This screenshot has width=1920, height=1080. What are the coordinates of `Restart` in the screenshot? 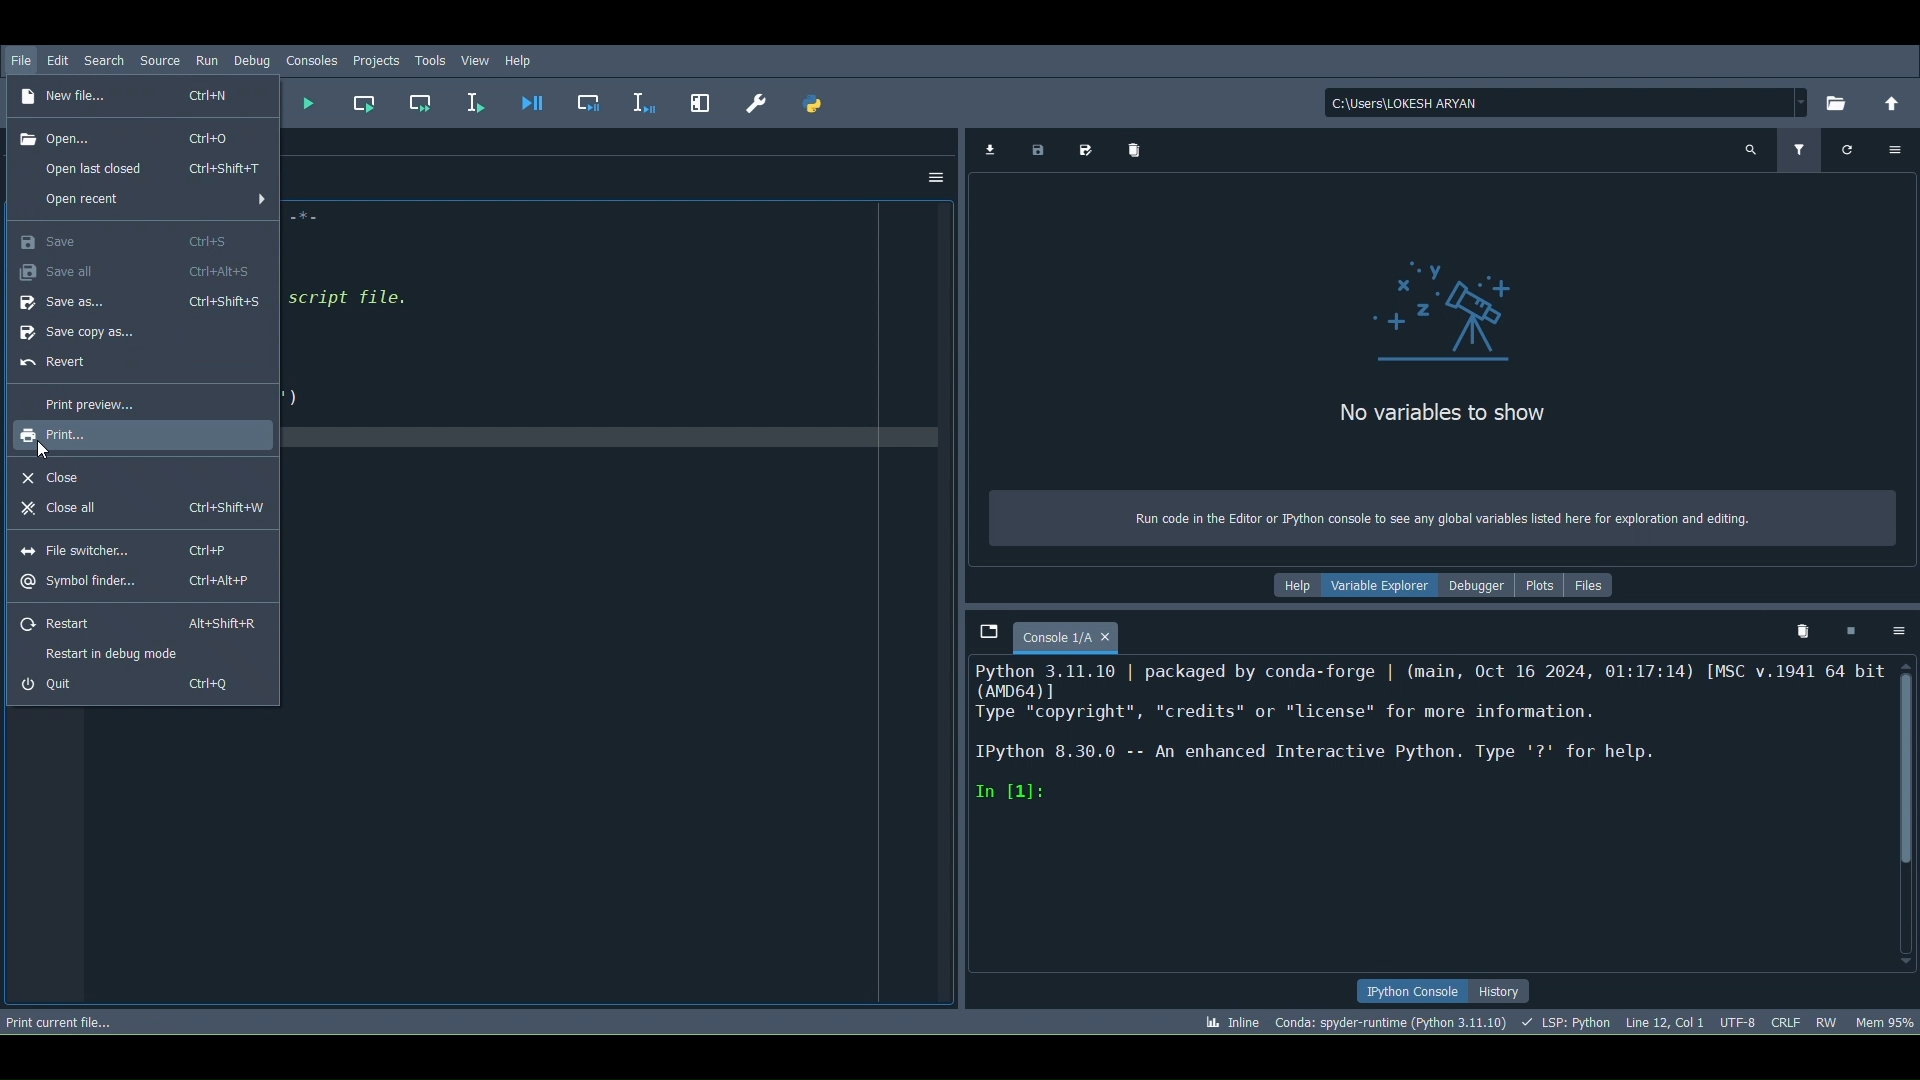 It's located at (138, 623).